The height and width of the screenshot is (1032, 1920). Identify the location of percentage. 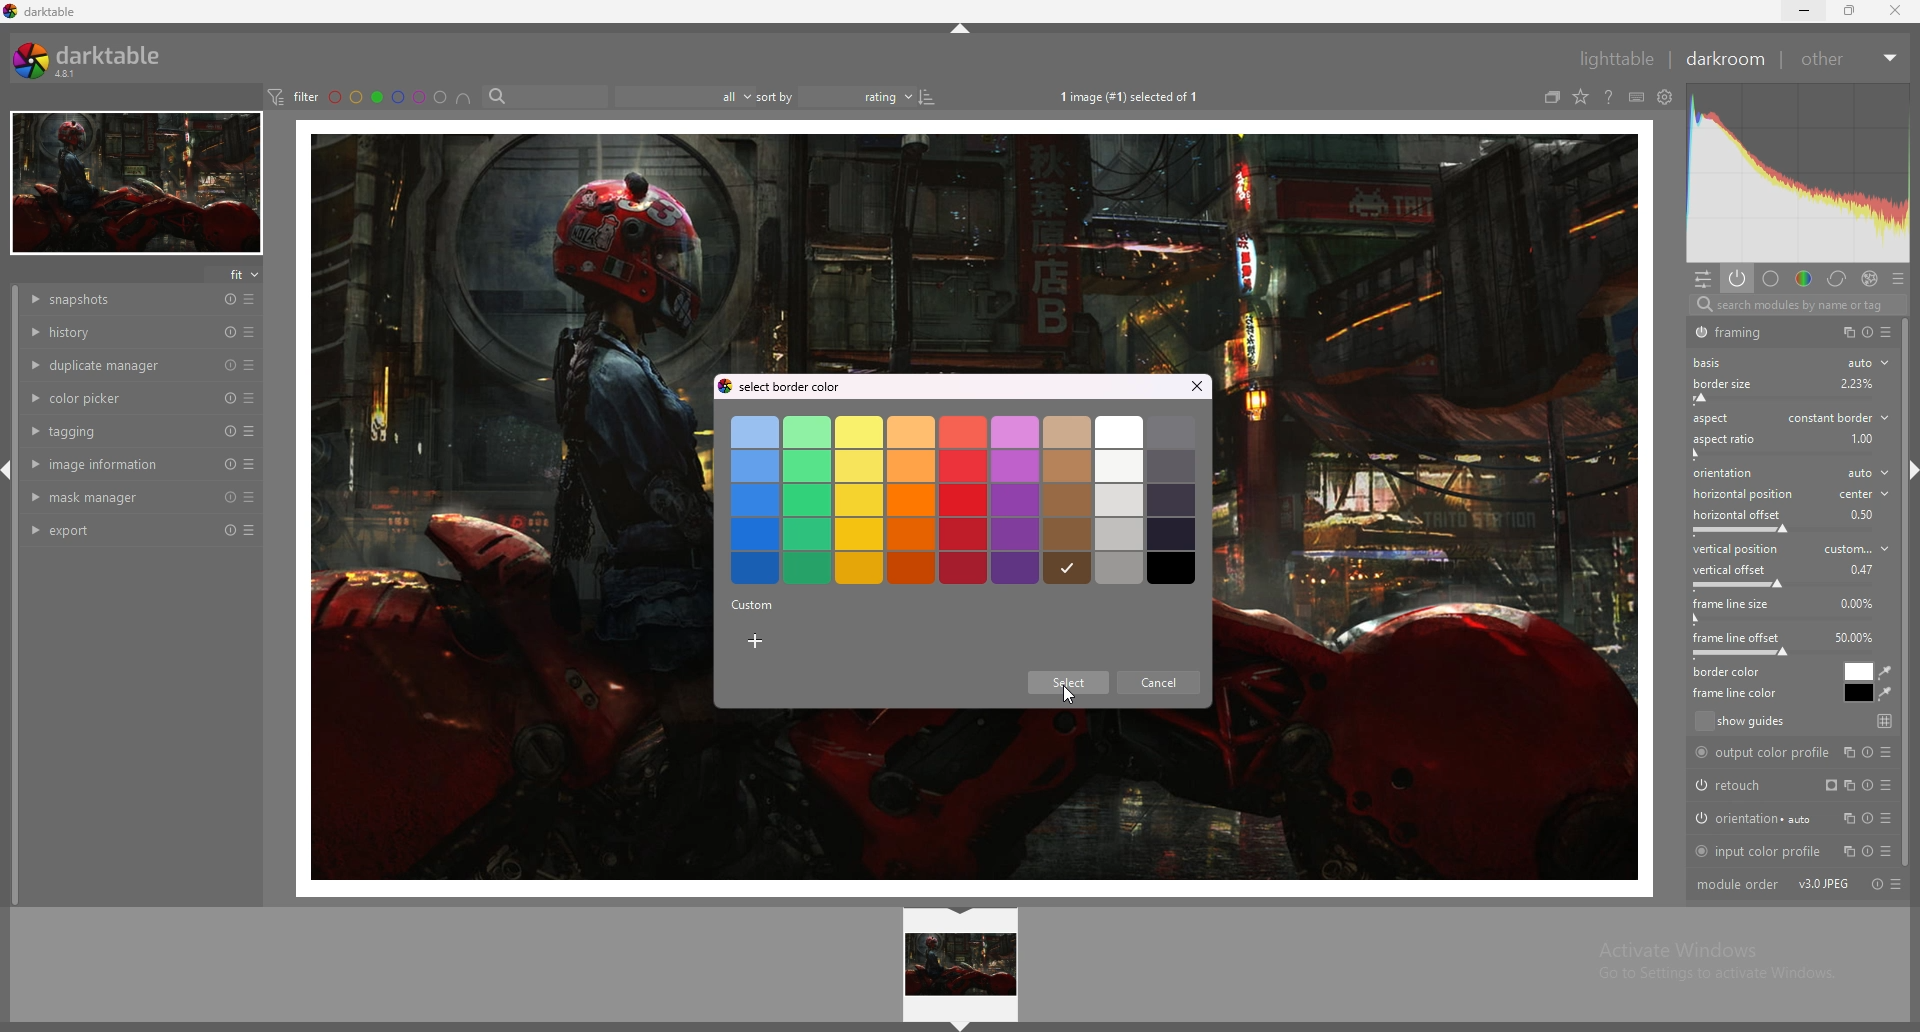
(1860, 602).